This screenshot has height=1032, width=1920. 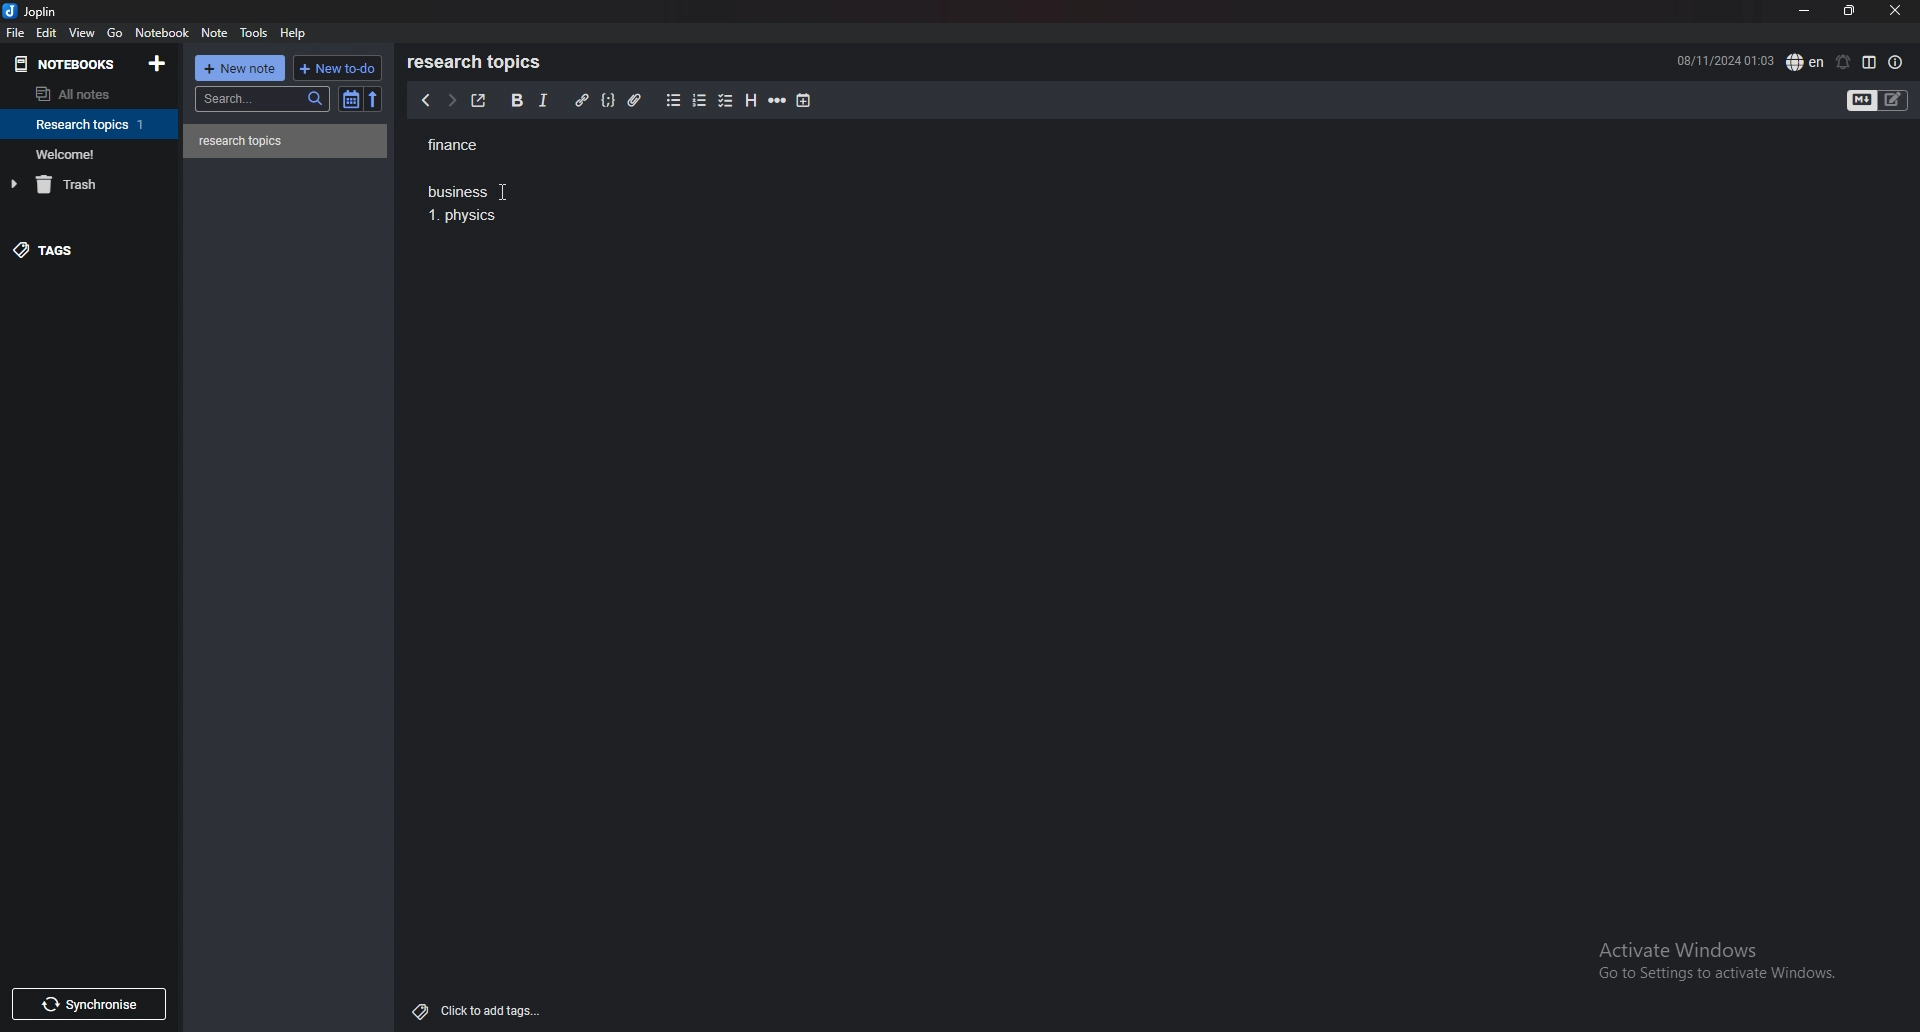 What do you see at coordinates (92, 124) in the screenshot?
I see `notebook` at bounding box center [92, 124].